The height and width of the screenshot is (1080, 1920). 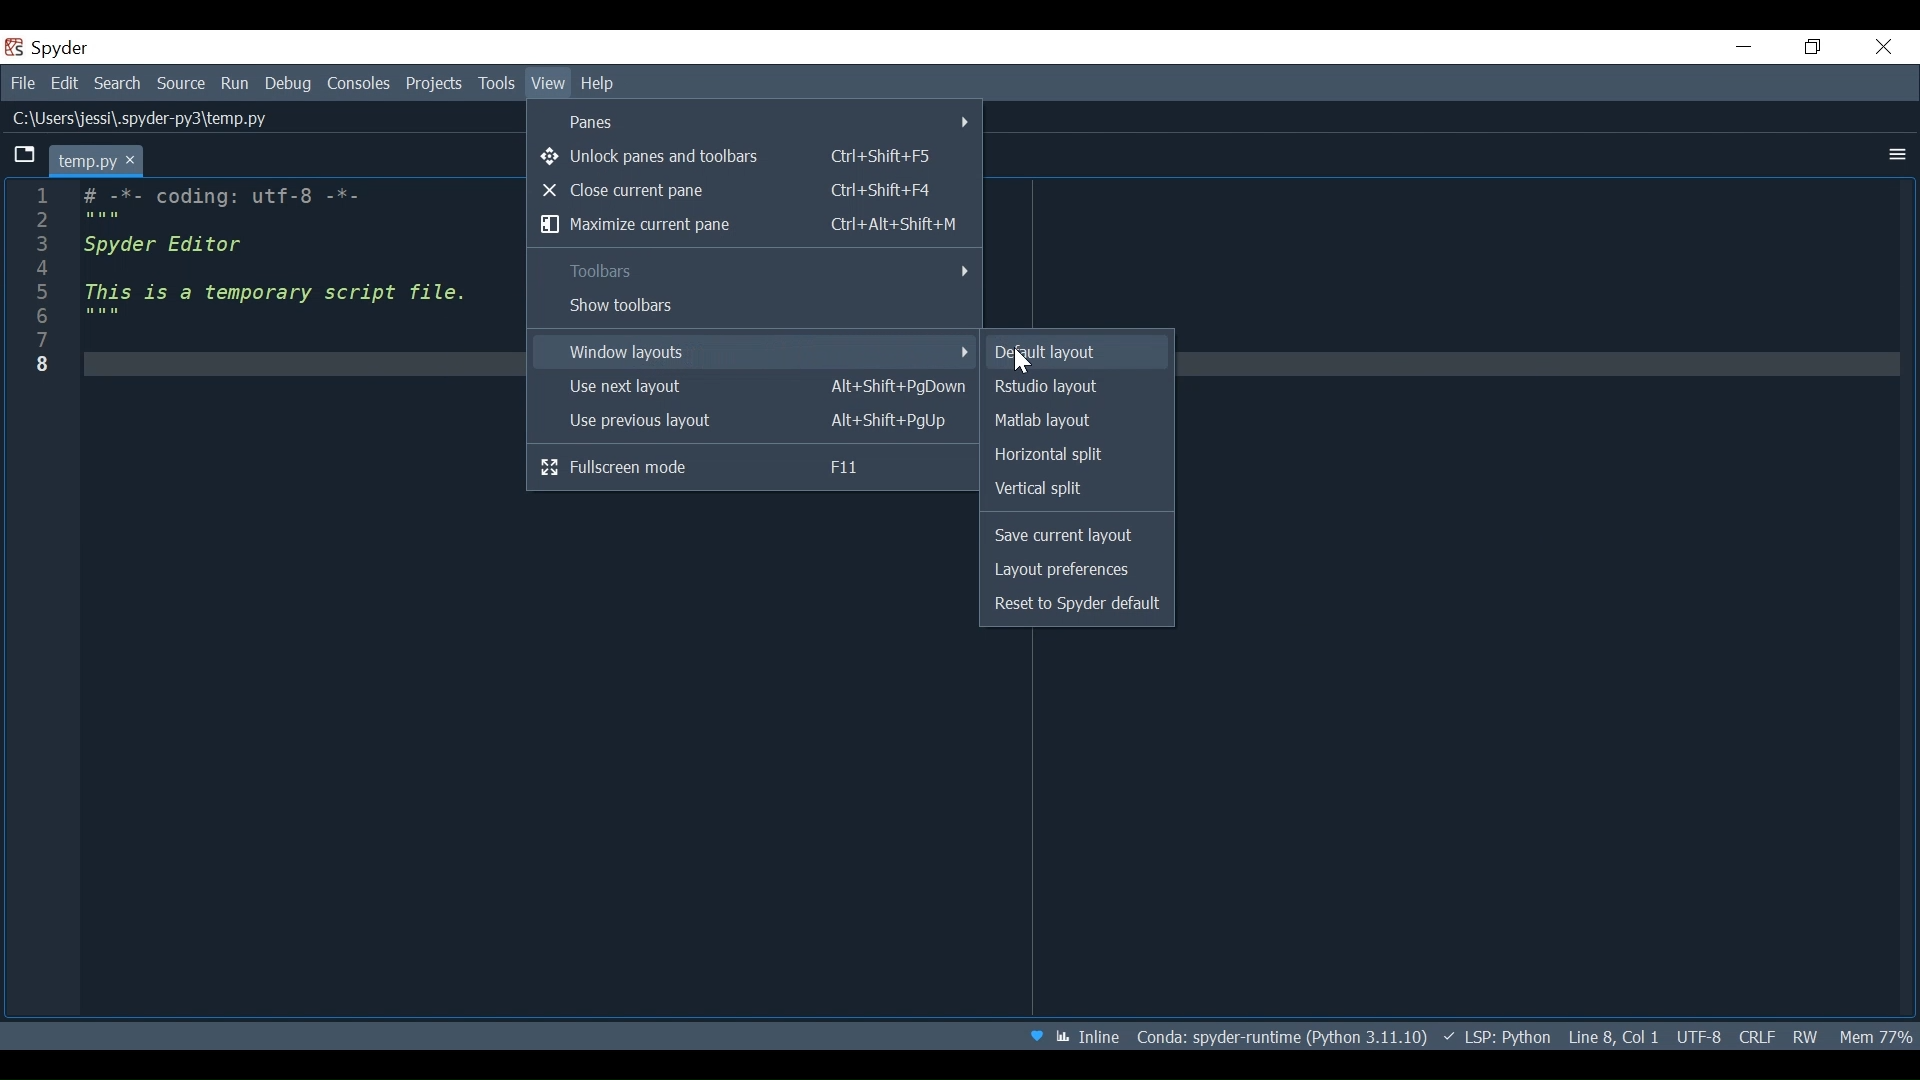 What do you see at coordinates (1079, 606) in the screenshot?
I see `Reset to Spyder default` at bounding box center [1079, 606].